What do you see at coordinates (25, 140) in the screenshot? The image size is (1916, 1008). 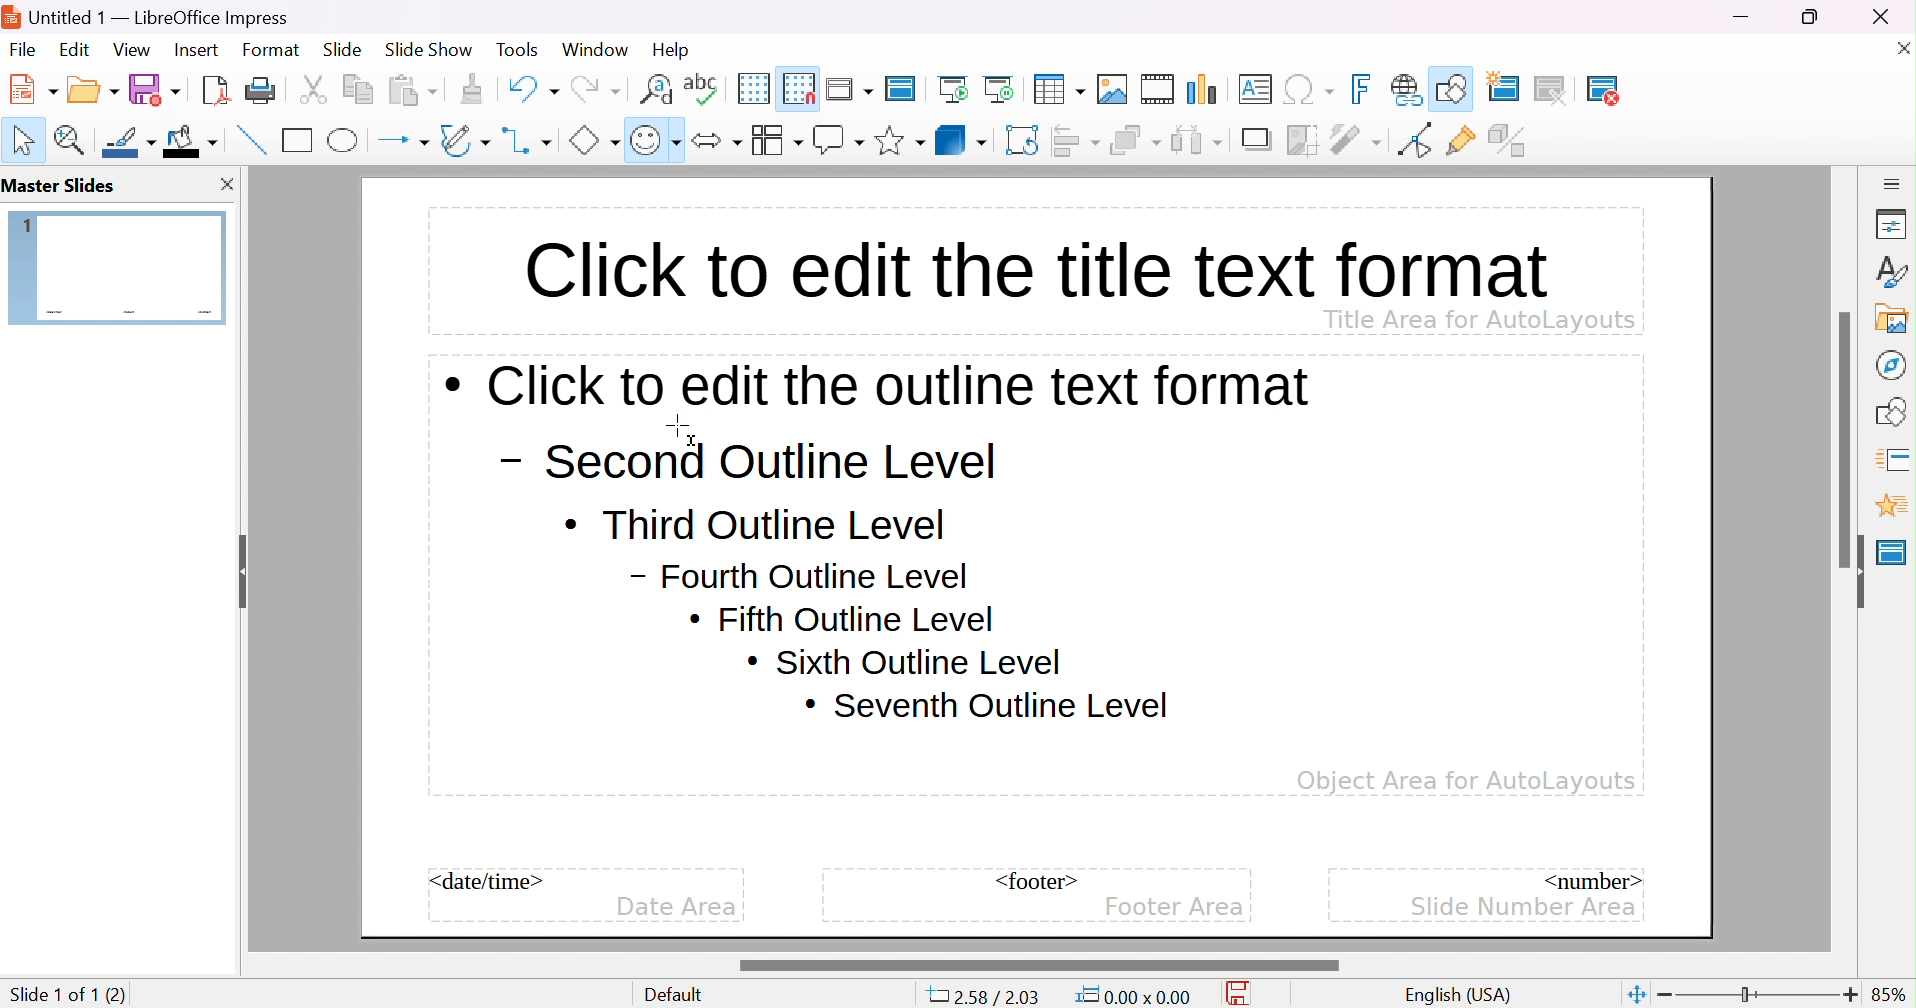 I see `select` at bounding box center [25, 140].